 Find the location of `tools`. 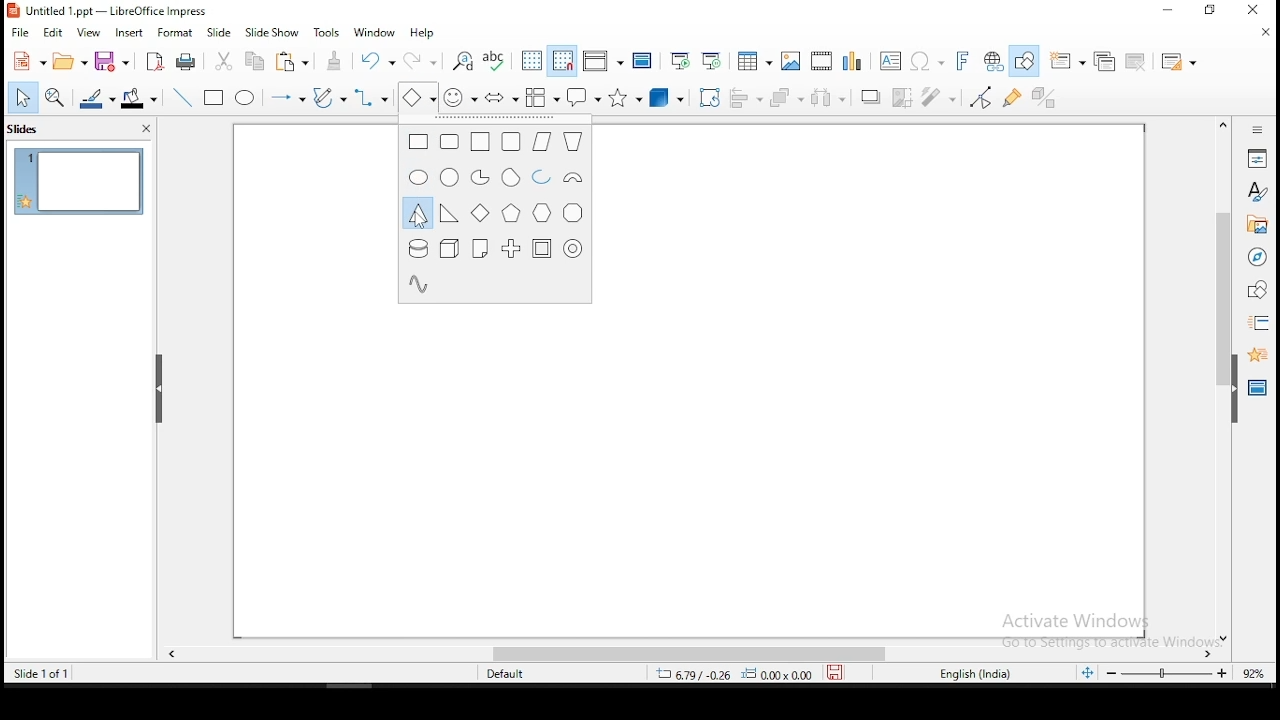

tools is located at coordinates (330, 31).